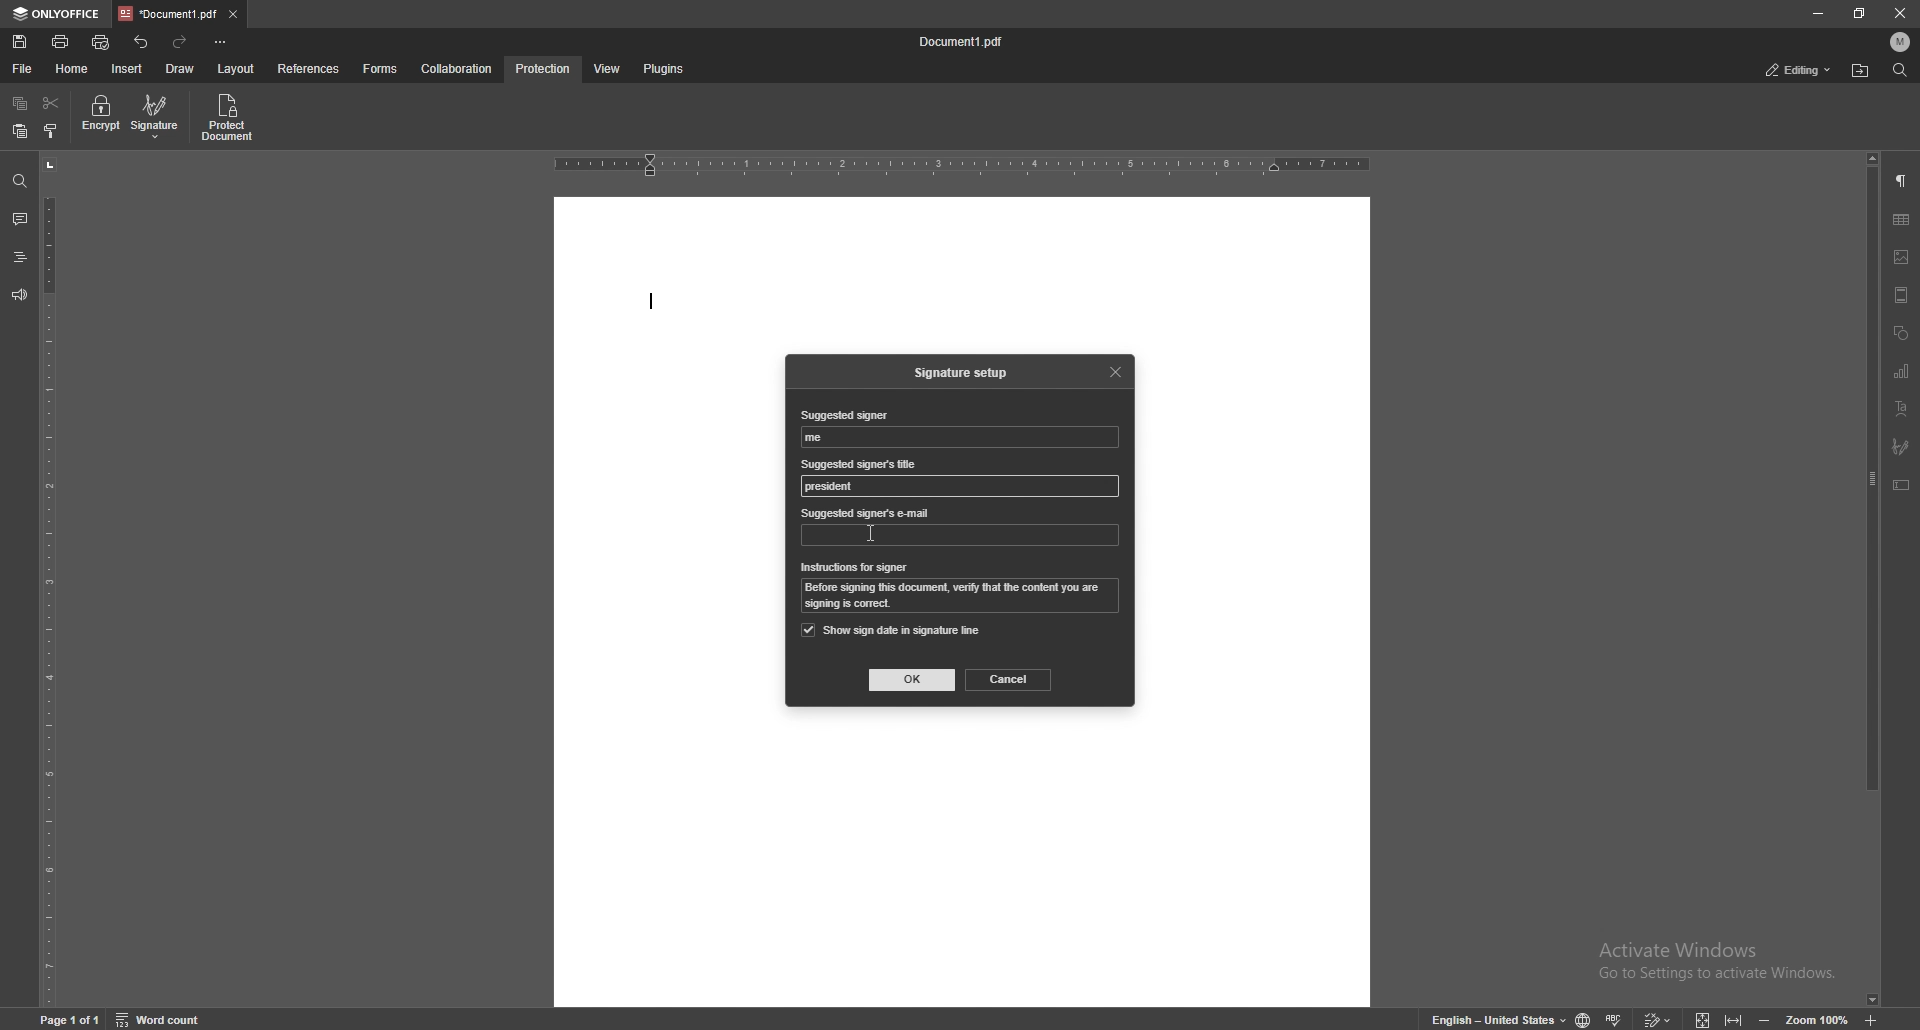 The image size is (1920, 1030). What do you see at coordinates (1701, 954) in the screenshot?
I see `Activate windows` at bounding box center [1701, 954].